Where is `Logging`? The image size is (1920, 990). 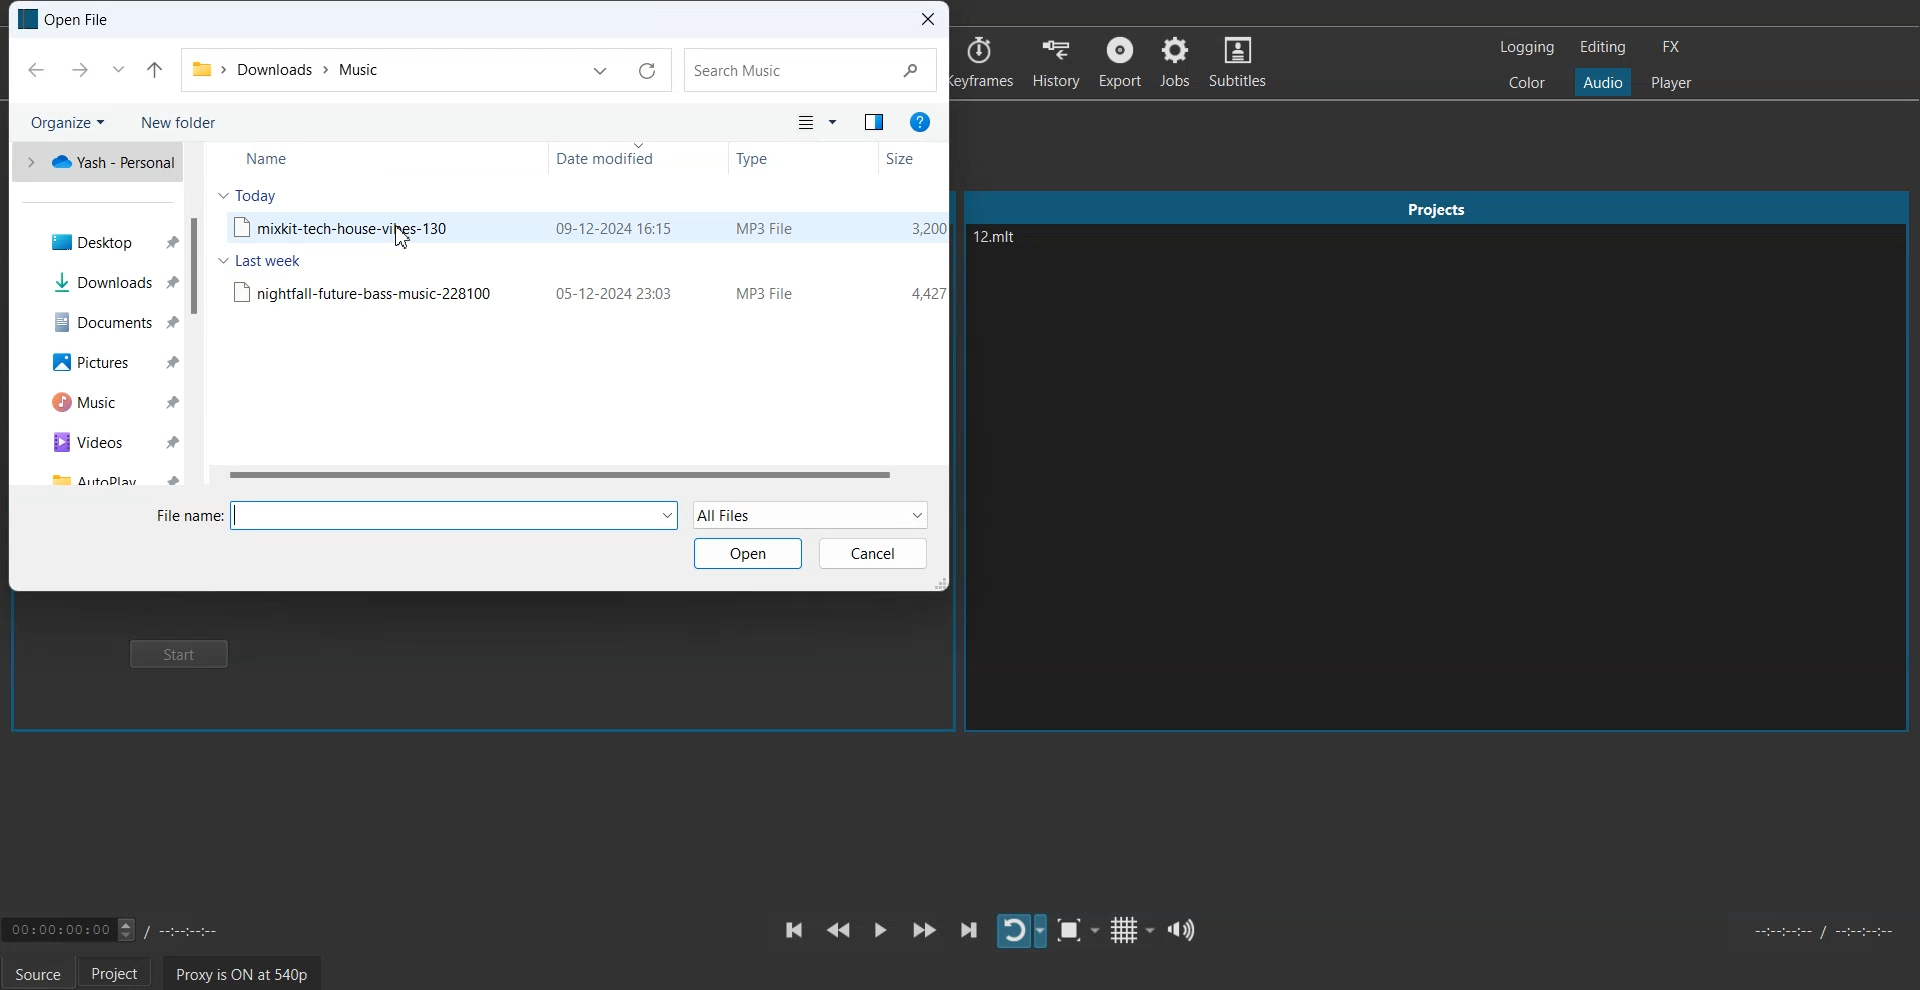 Logging is located at coordinates (1526, 46).